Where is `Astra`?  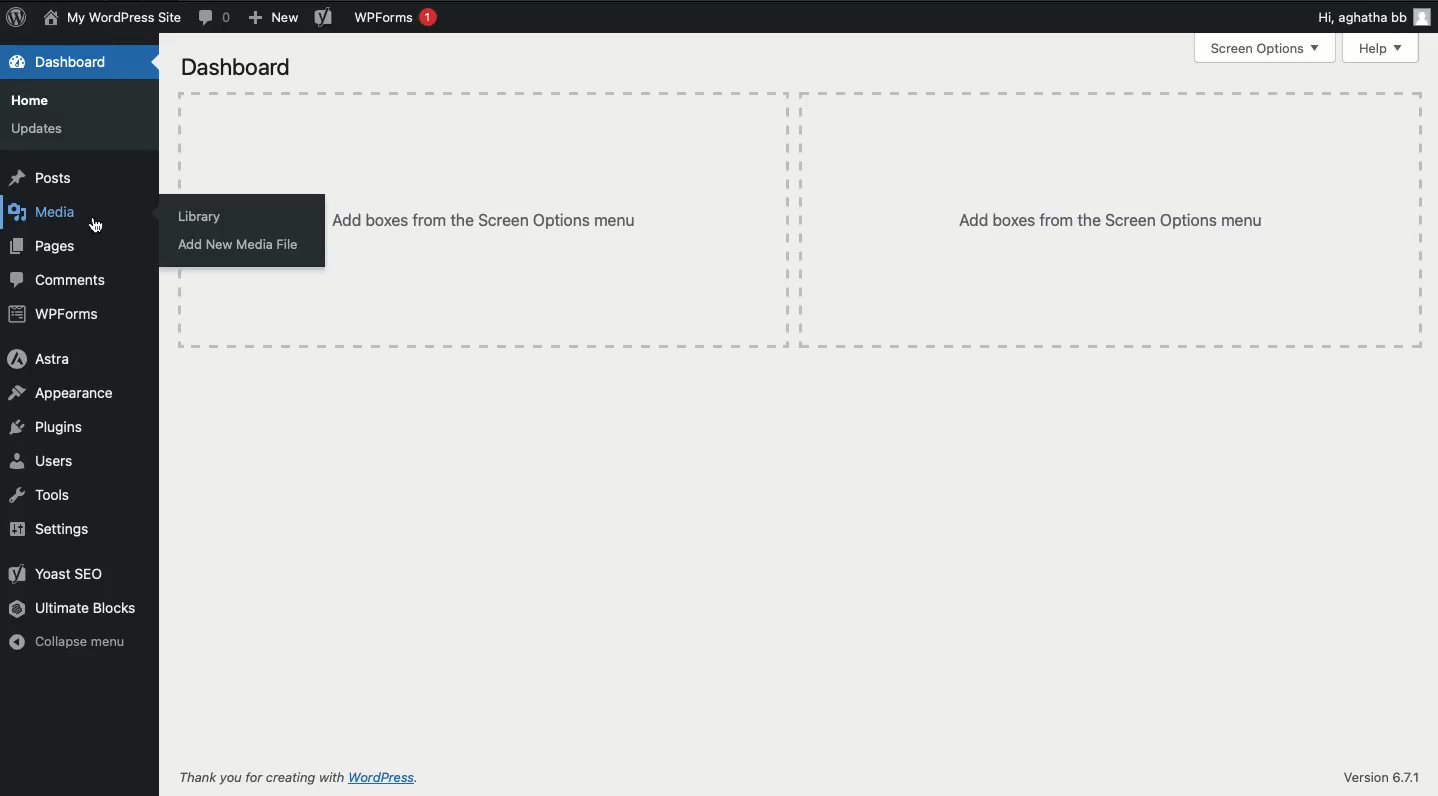 Astra is located at coordinates (38, 359).